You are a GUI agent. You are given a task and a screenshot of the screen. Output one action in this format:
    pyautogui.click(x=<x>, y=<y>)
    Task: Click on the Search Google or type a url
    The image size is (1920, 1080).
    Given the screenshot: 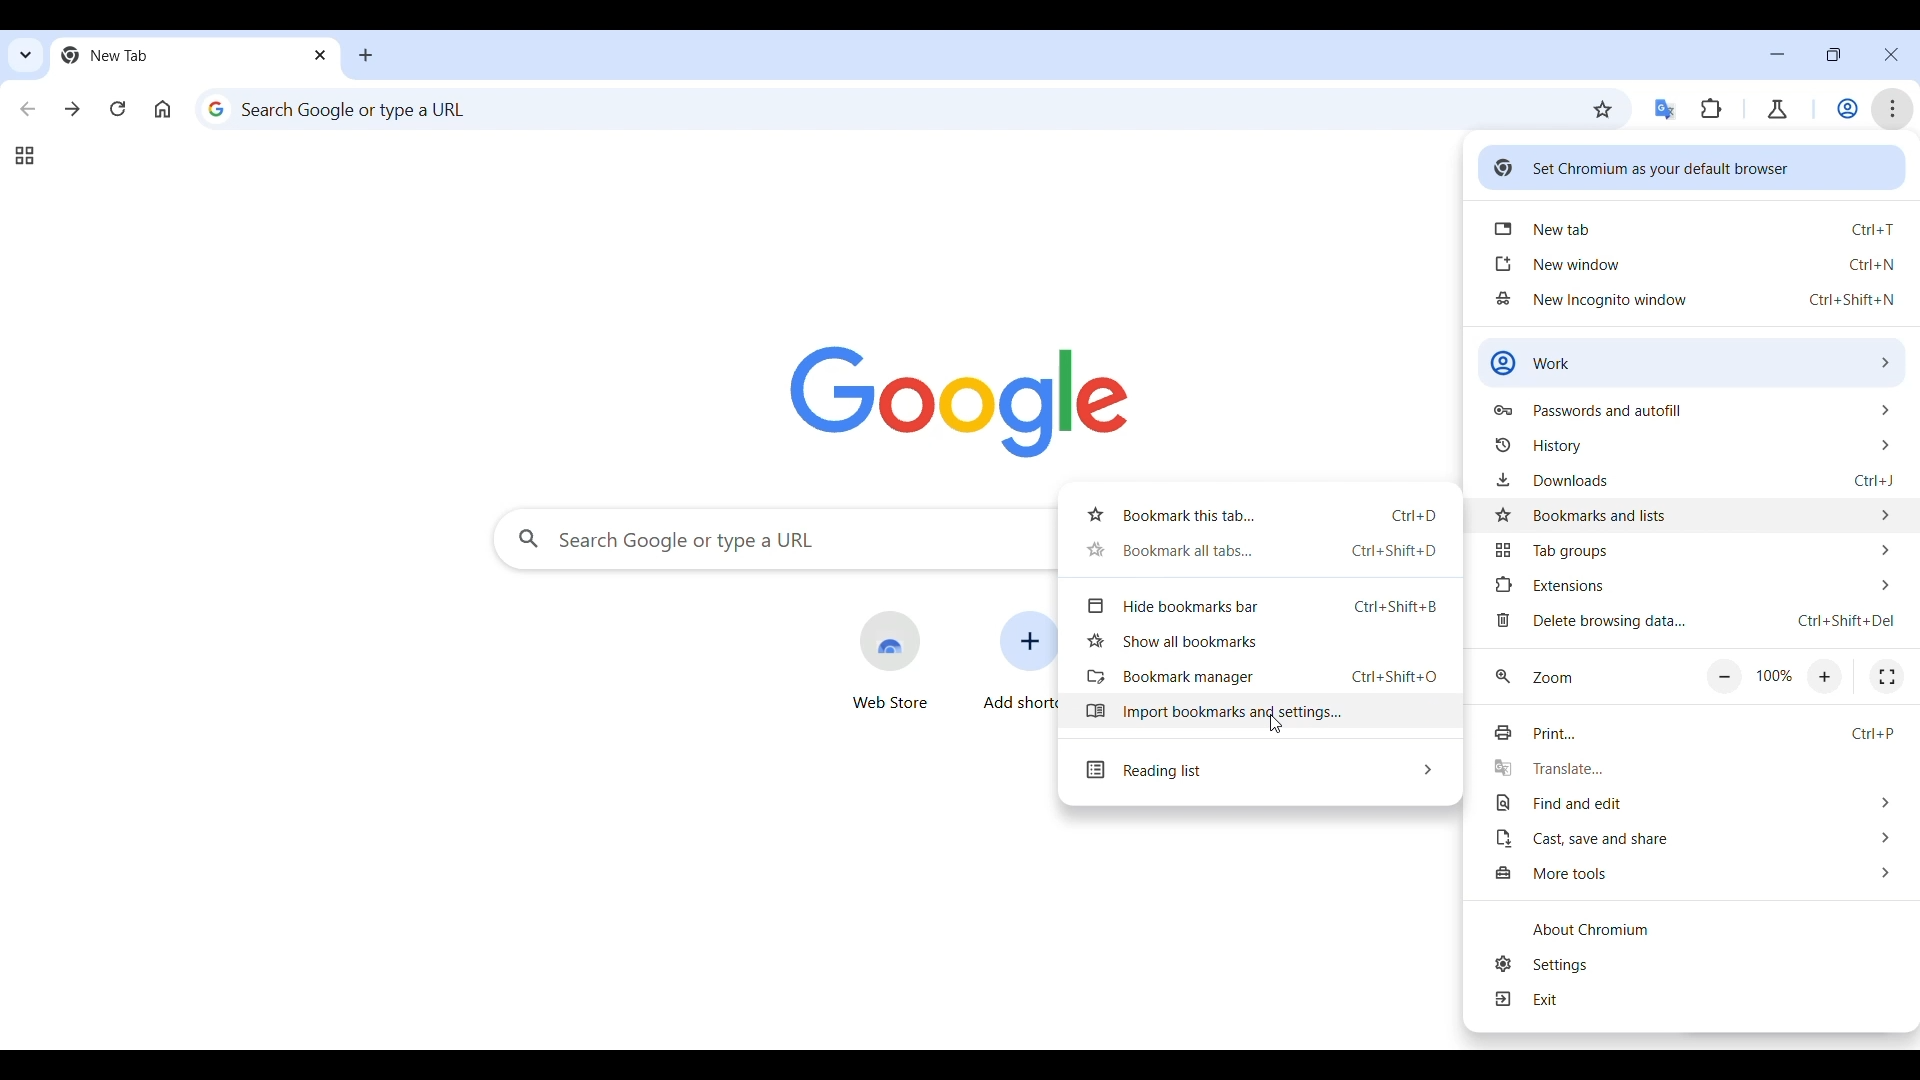 What is the action you would take?
    pyautogui.click(x=883, y=108)
    